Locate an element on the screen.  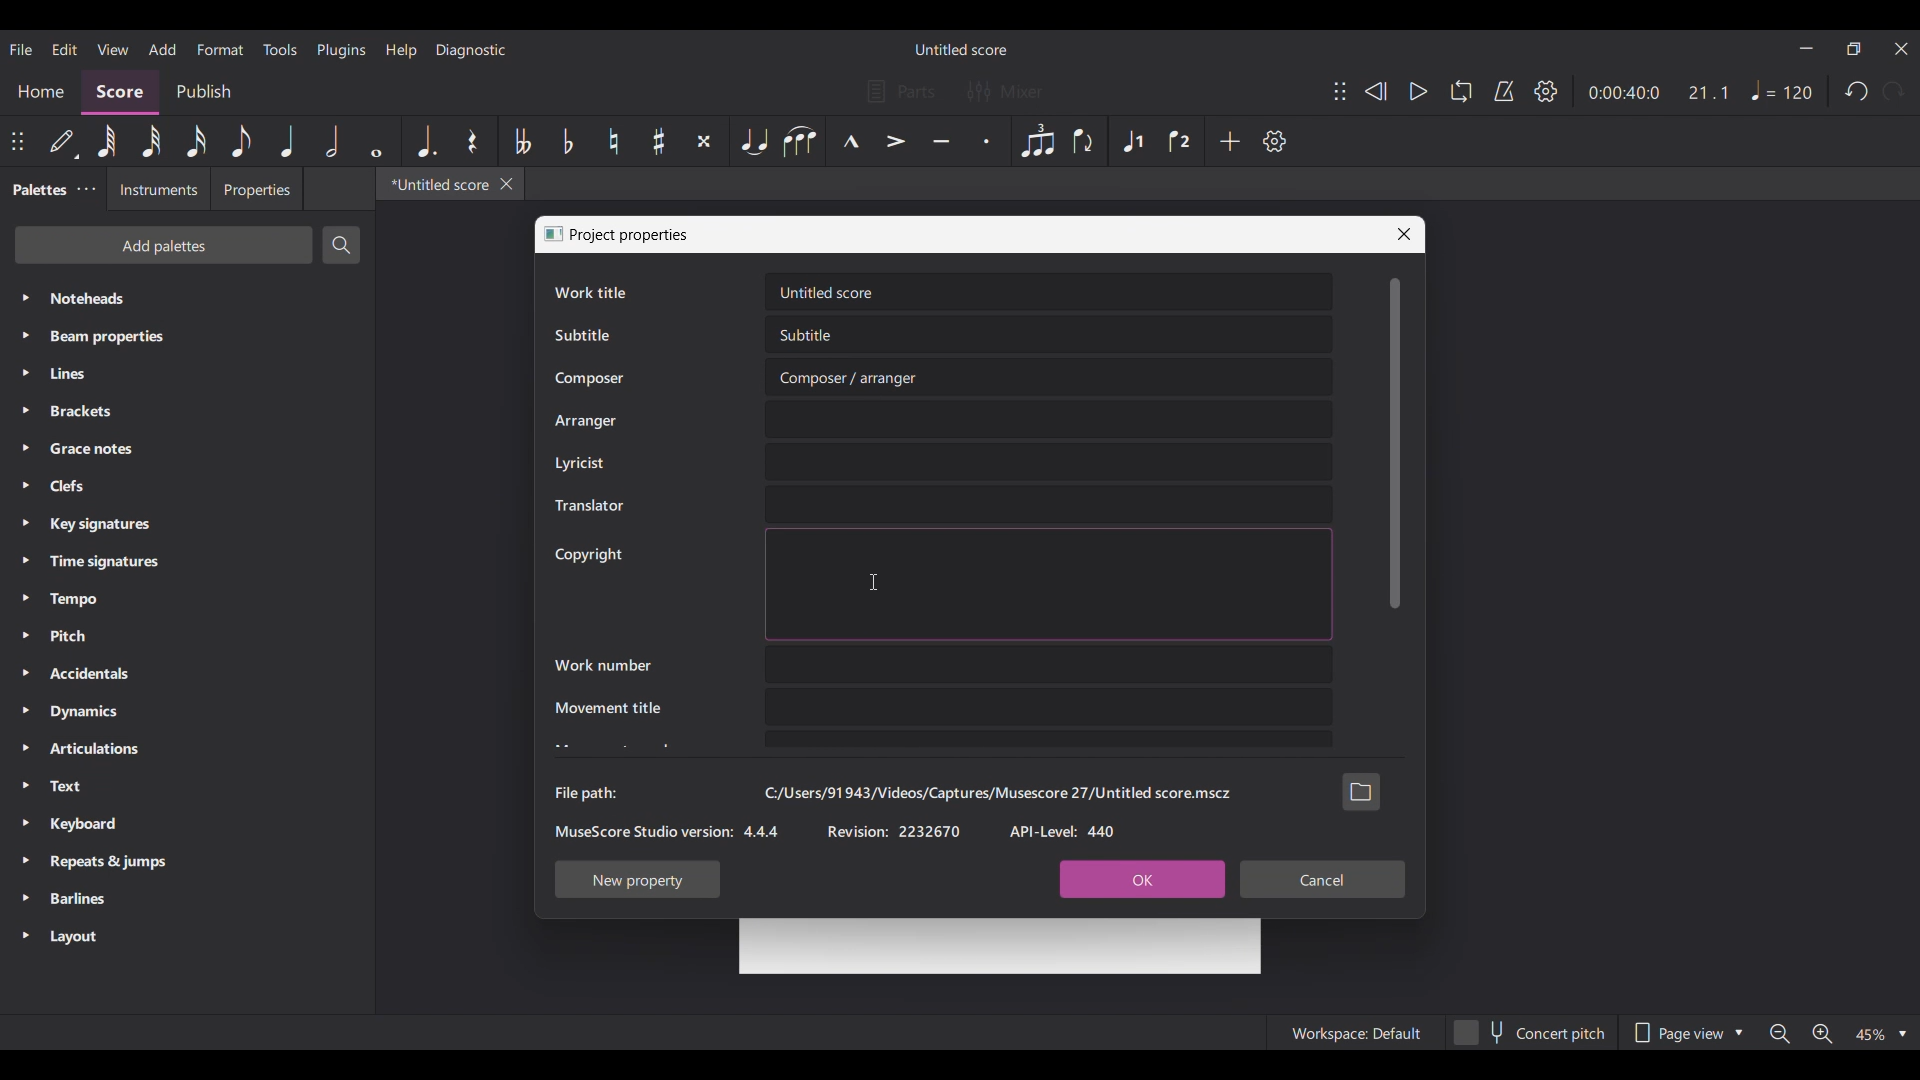
Concert pitch toggle is located at coordinates (1529, 1032).